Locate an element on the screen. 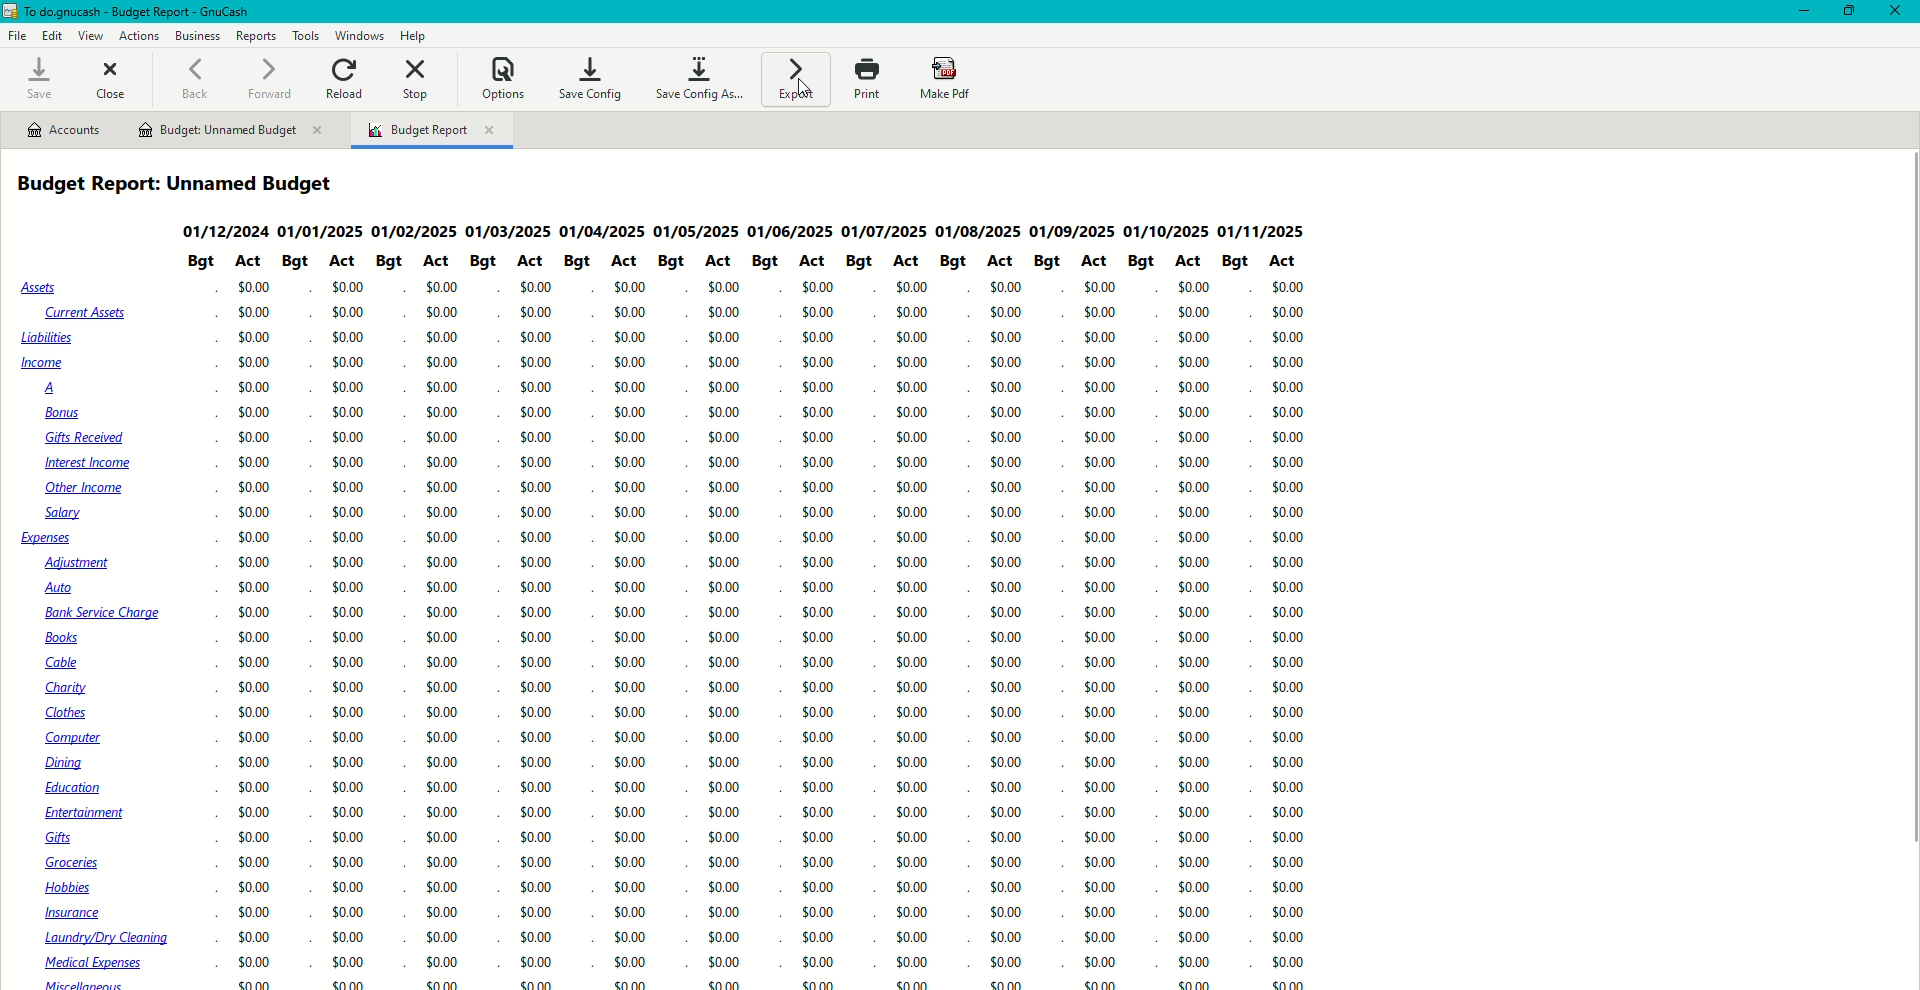 Image resolution: width=1920 pixels, height=990 pixels. $0.00 is located at coordinates (440, 640).